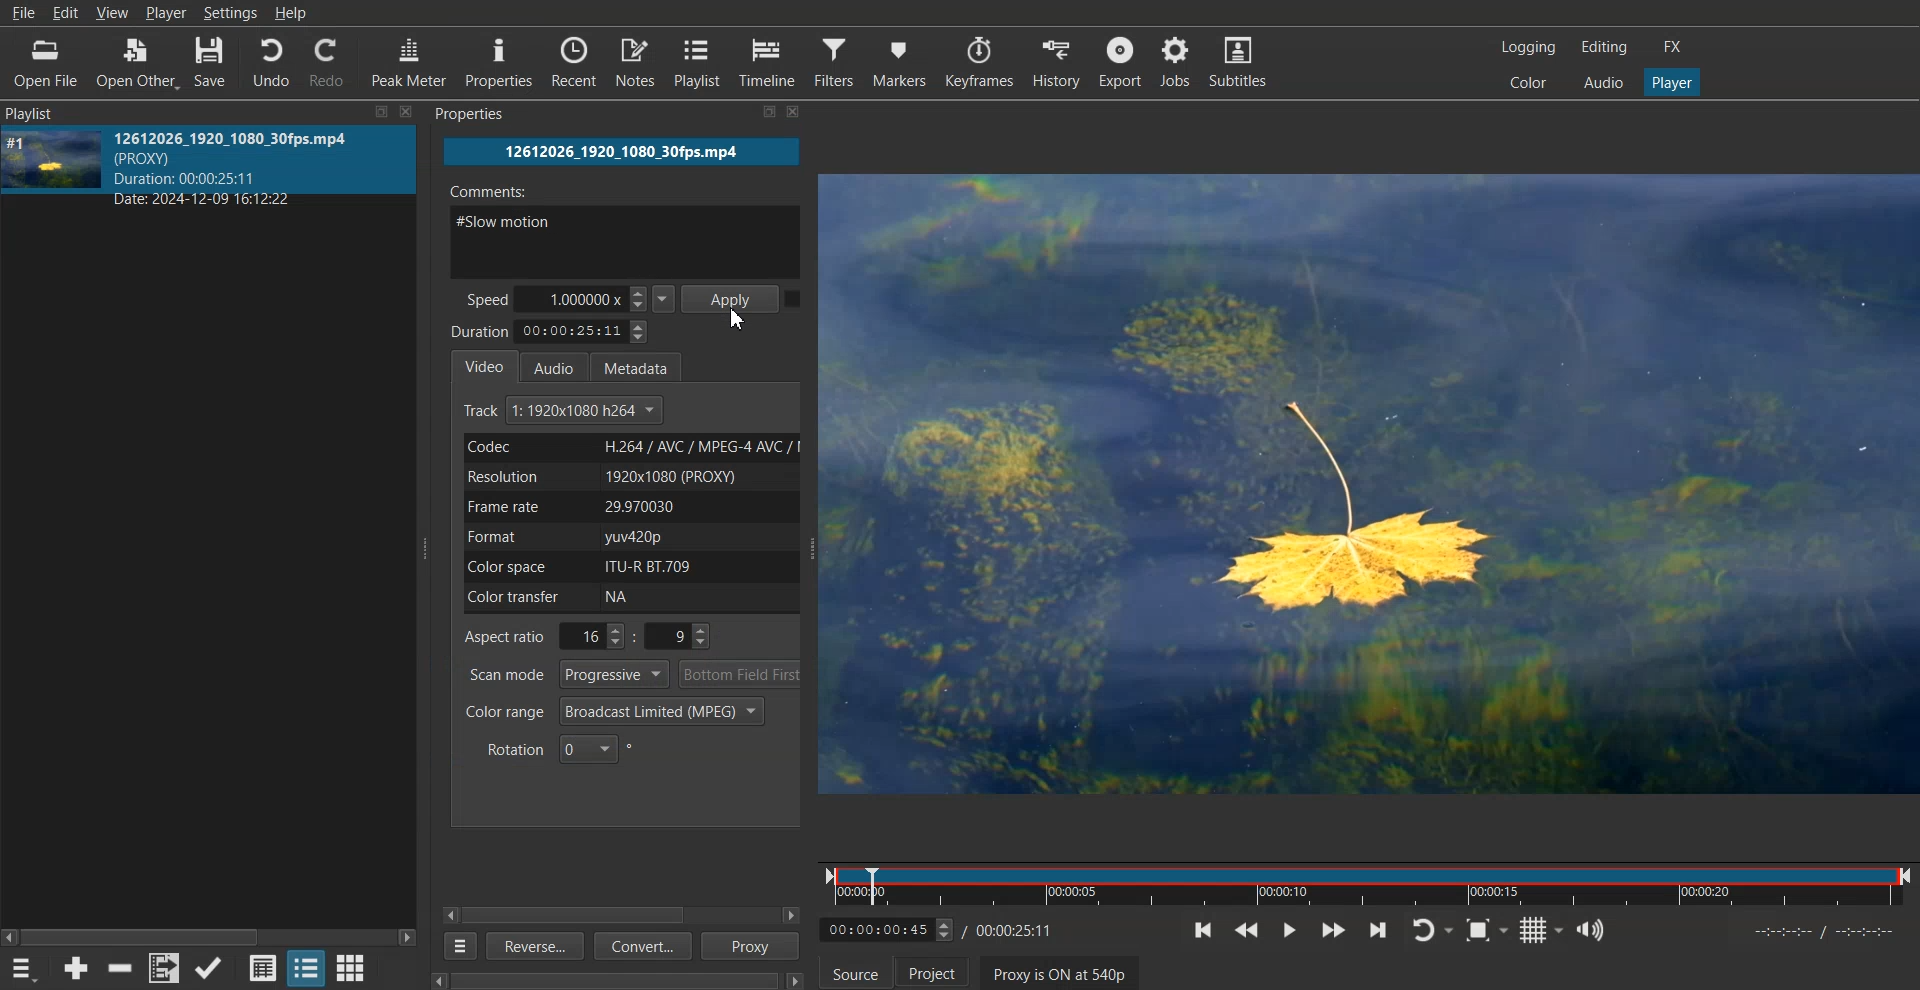  I want to click on End Time, so click(1018, 929).